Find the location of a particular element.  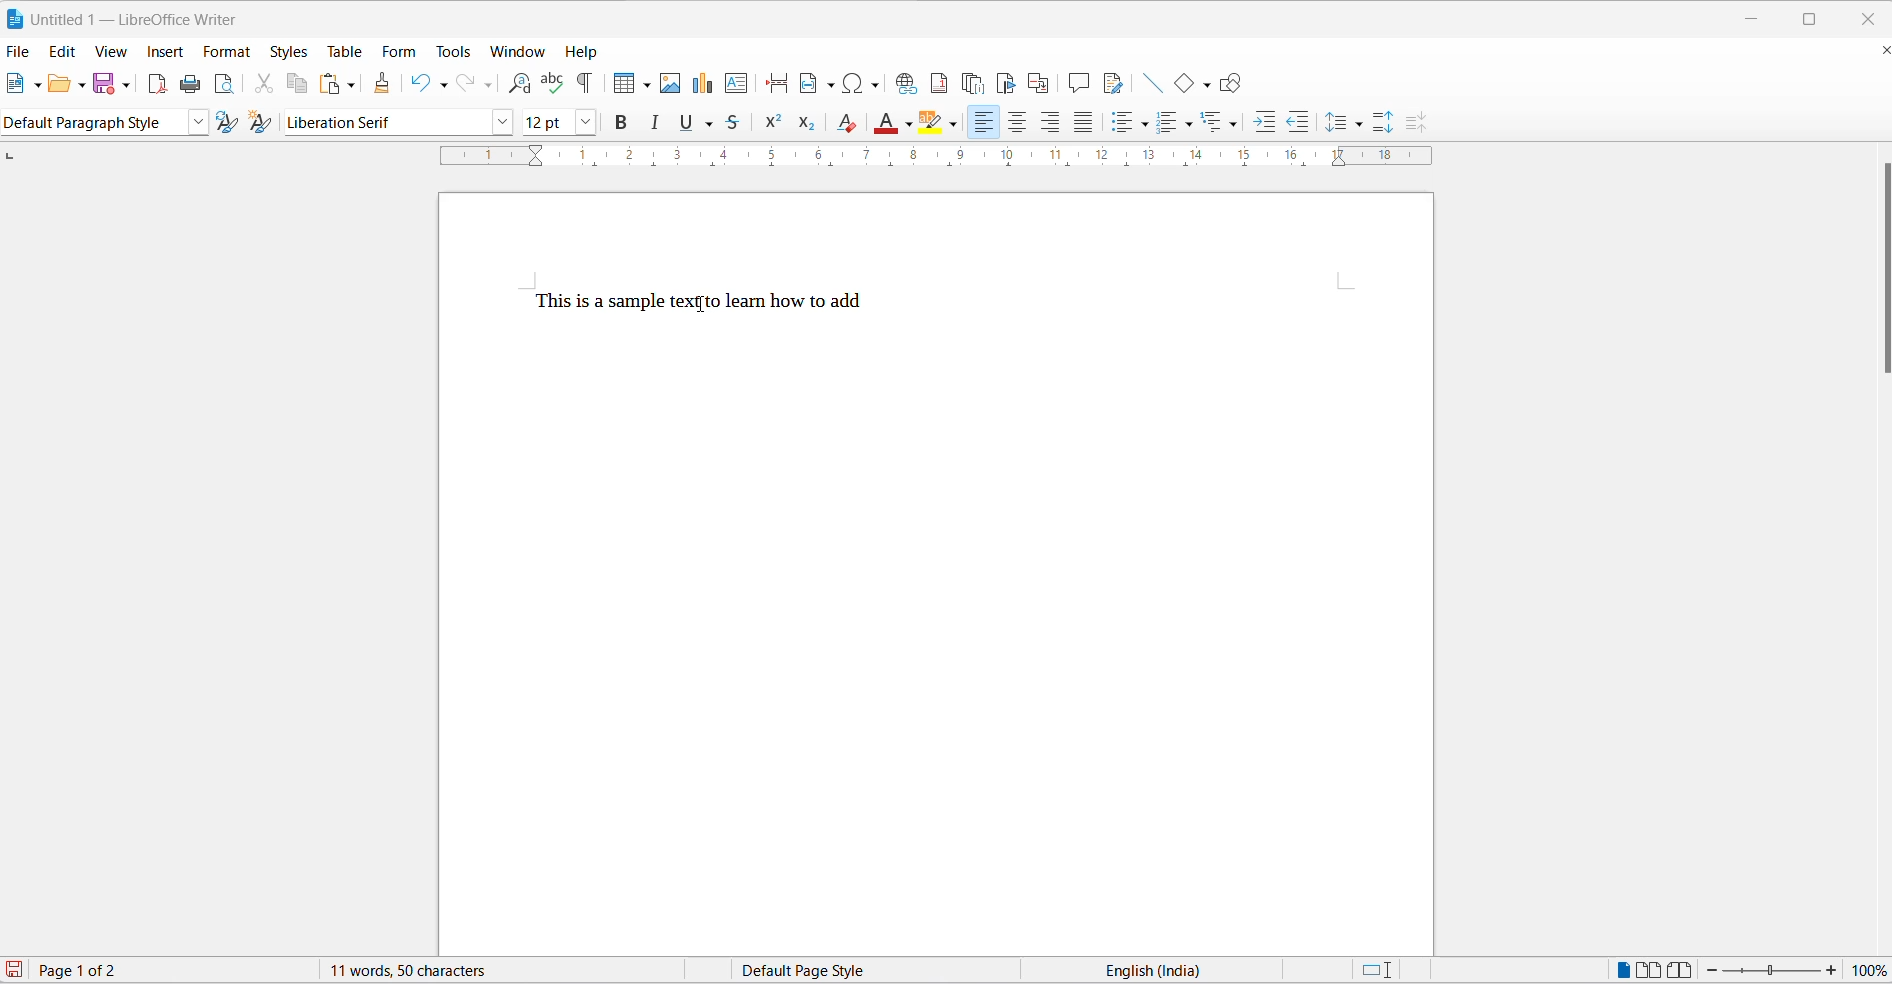

styles is located at coordinates (288, 51).